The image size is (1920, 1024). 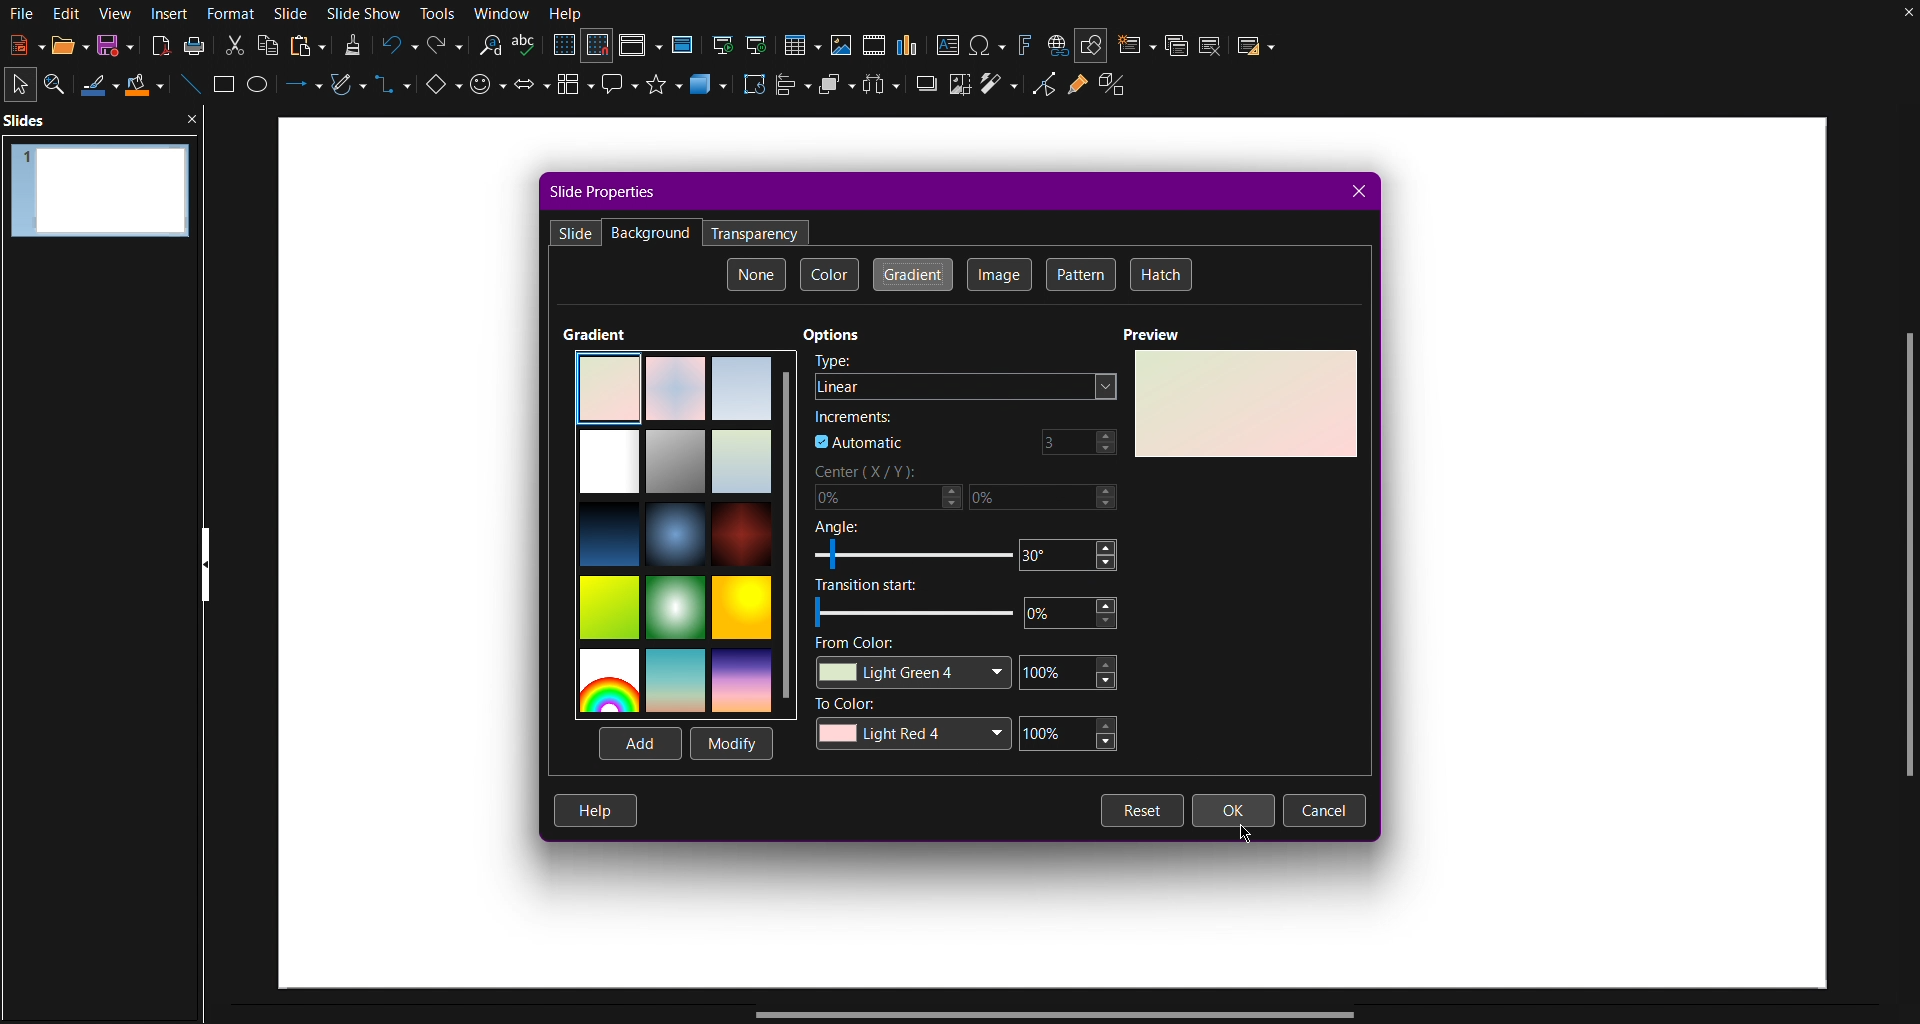 I want to click on Wand tool, so click(x=1000, y=92).